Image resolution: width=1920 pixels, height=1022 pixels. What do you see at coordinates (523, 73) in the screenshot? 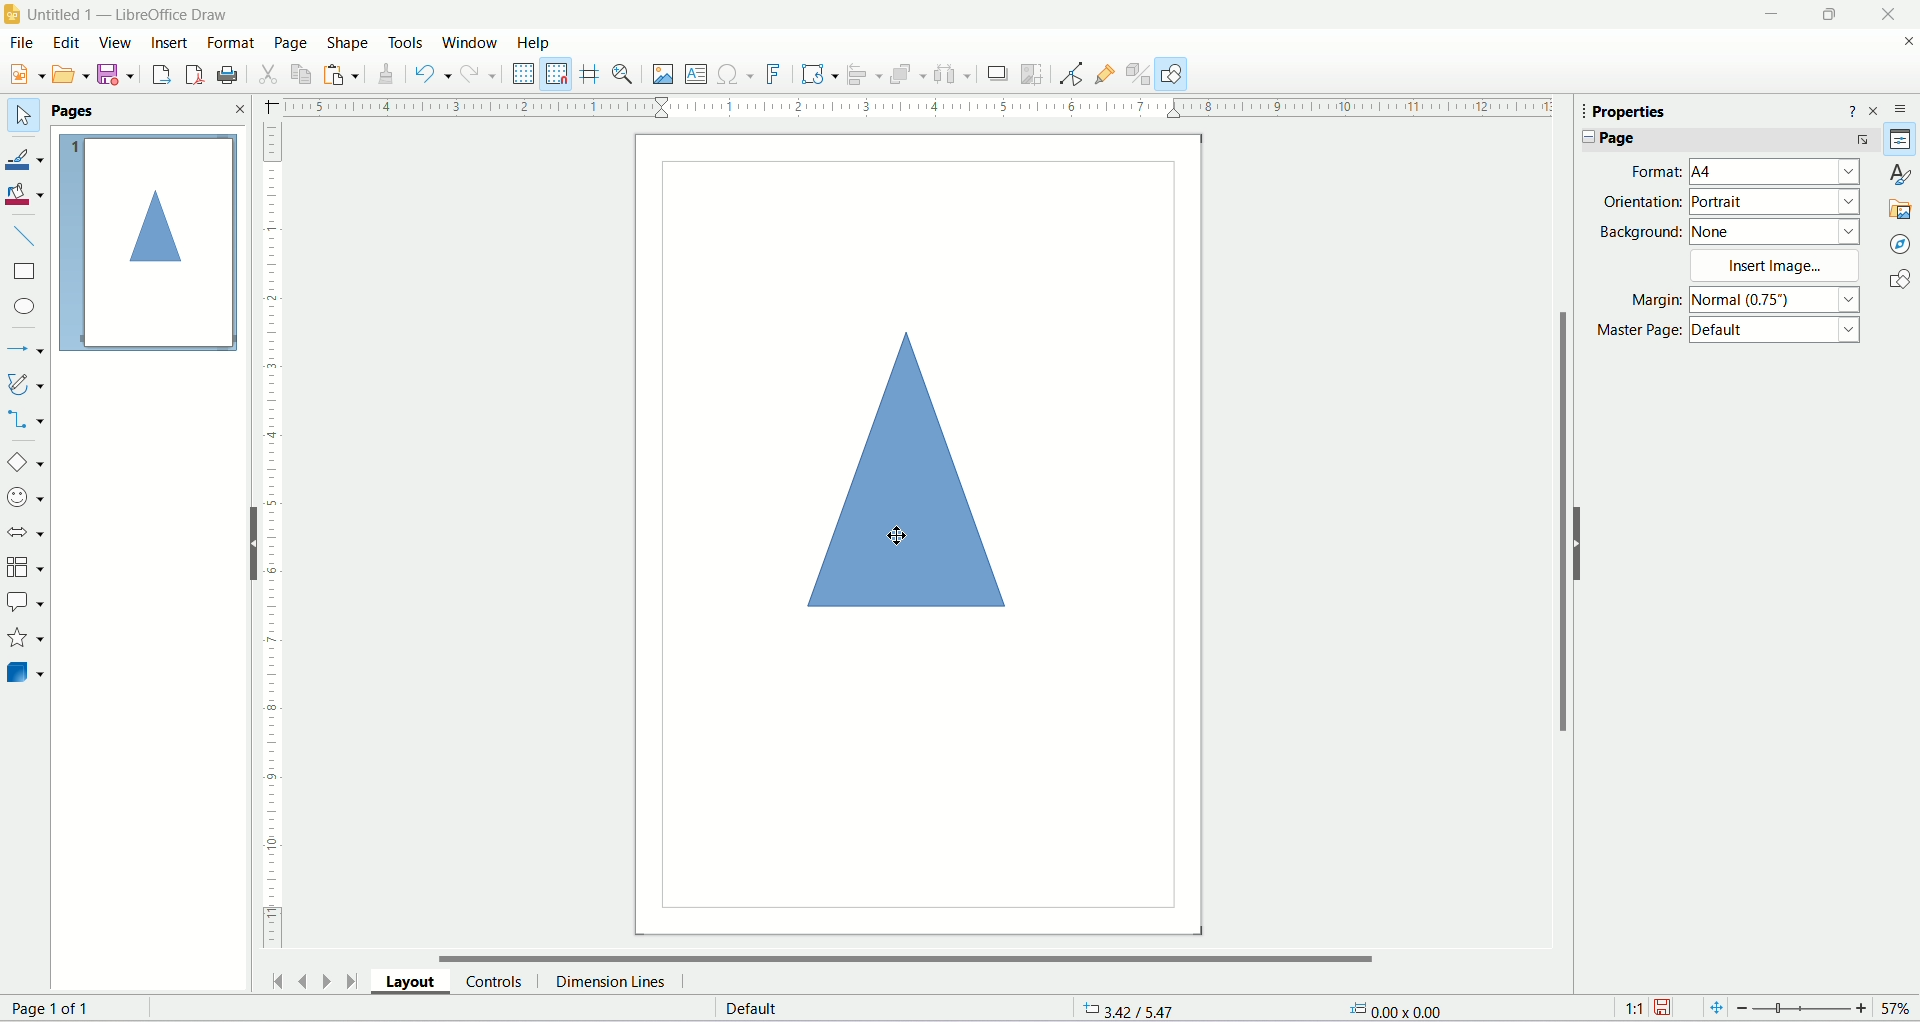
I see `Display Grid` at bounding box center [523, 73].